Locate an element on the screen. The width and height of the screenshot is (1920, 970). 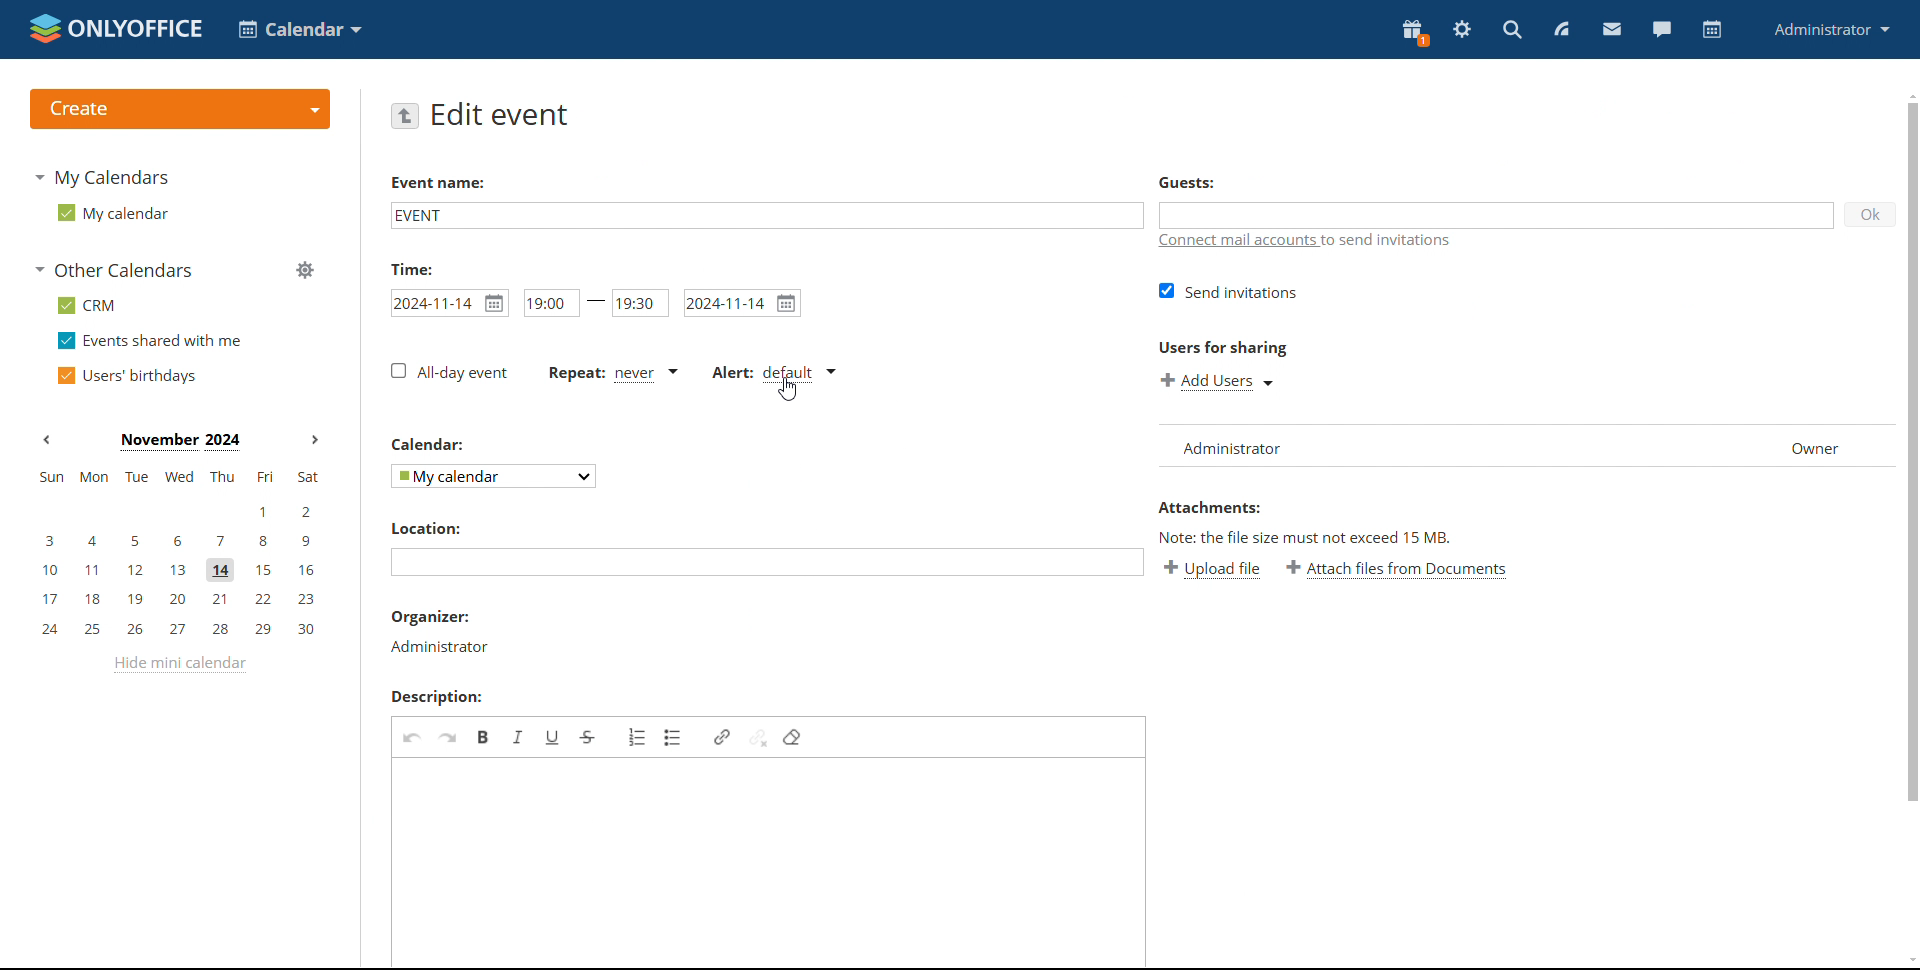
note is located at coordinates (1331, 537).